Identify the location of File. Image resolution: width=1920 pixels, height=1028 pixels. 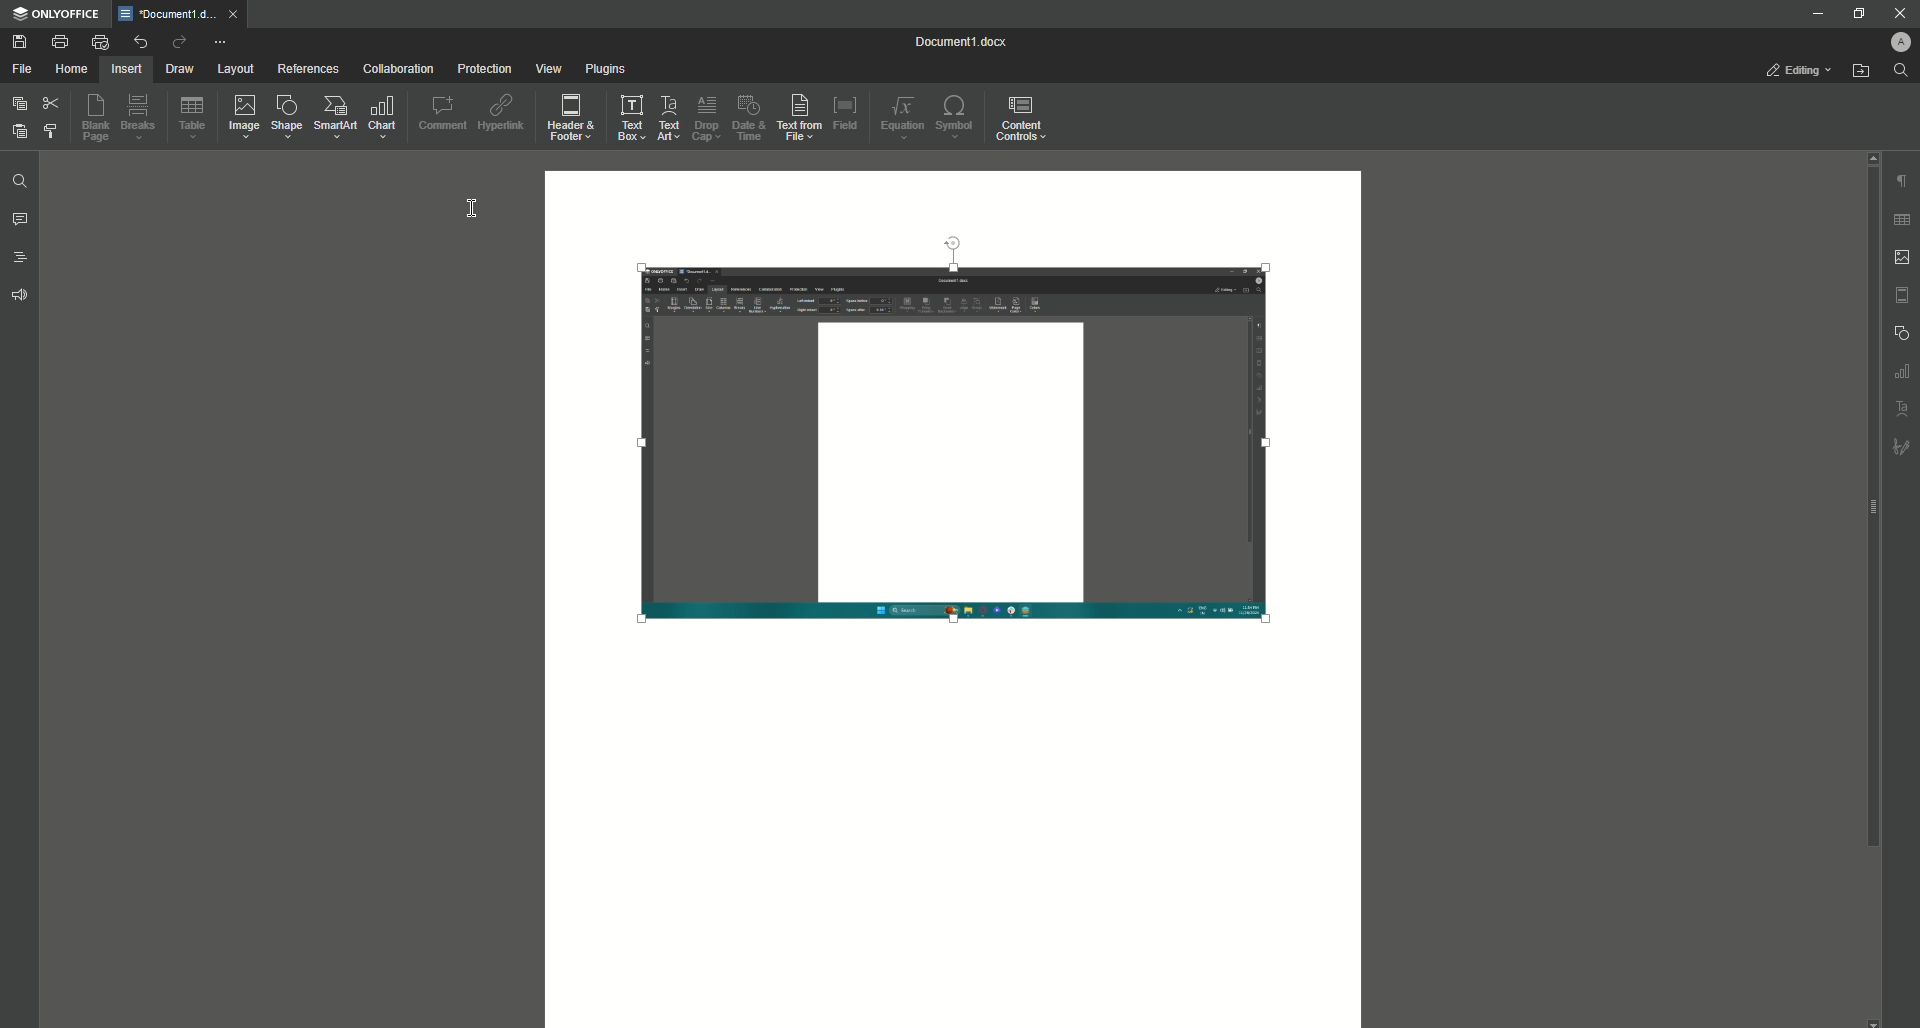
(22, 70).